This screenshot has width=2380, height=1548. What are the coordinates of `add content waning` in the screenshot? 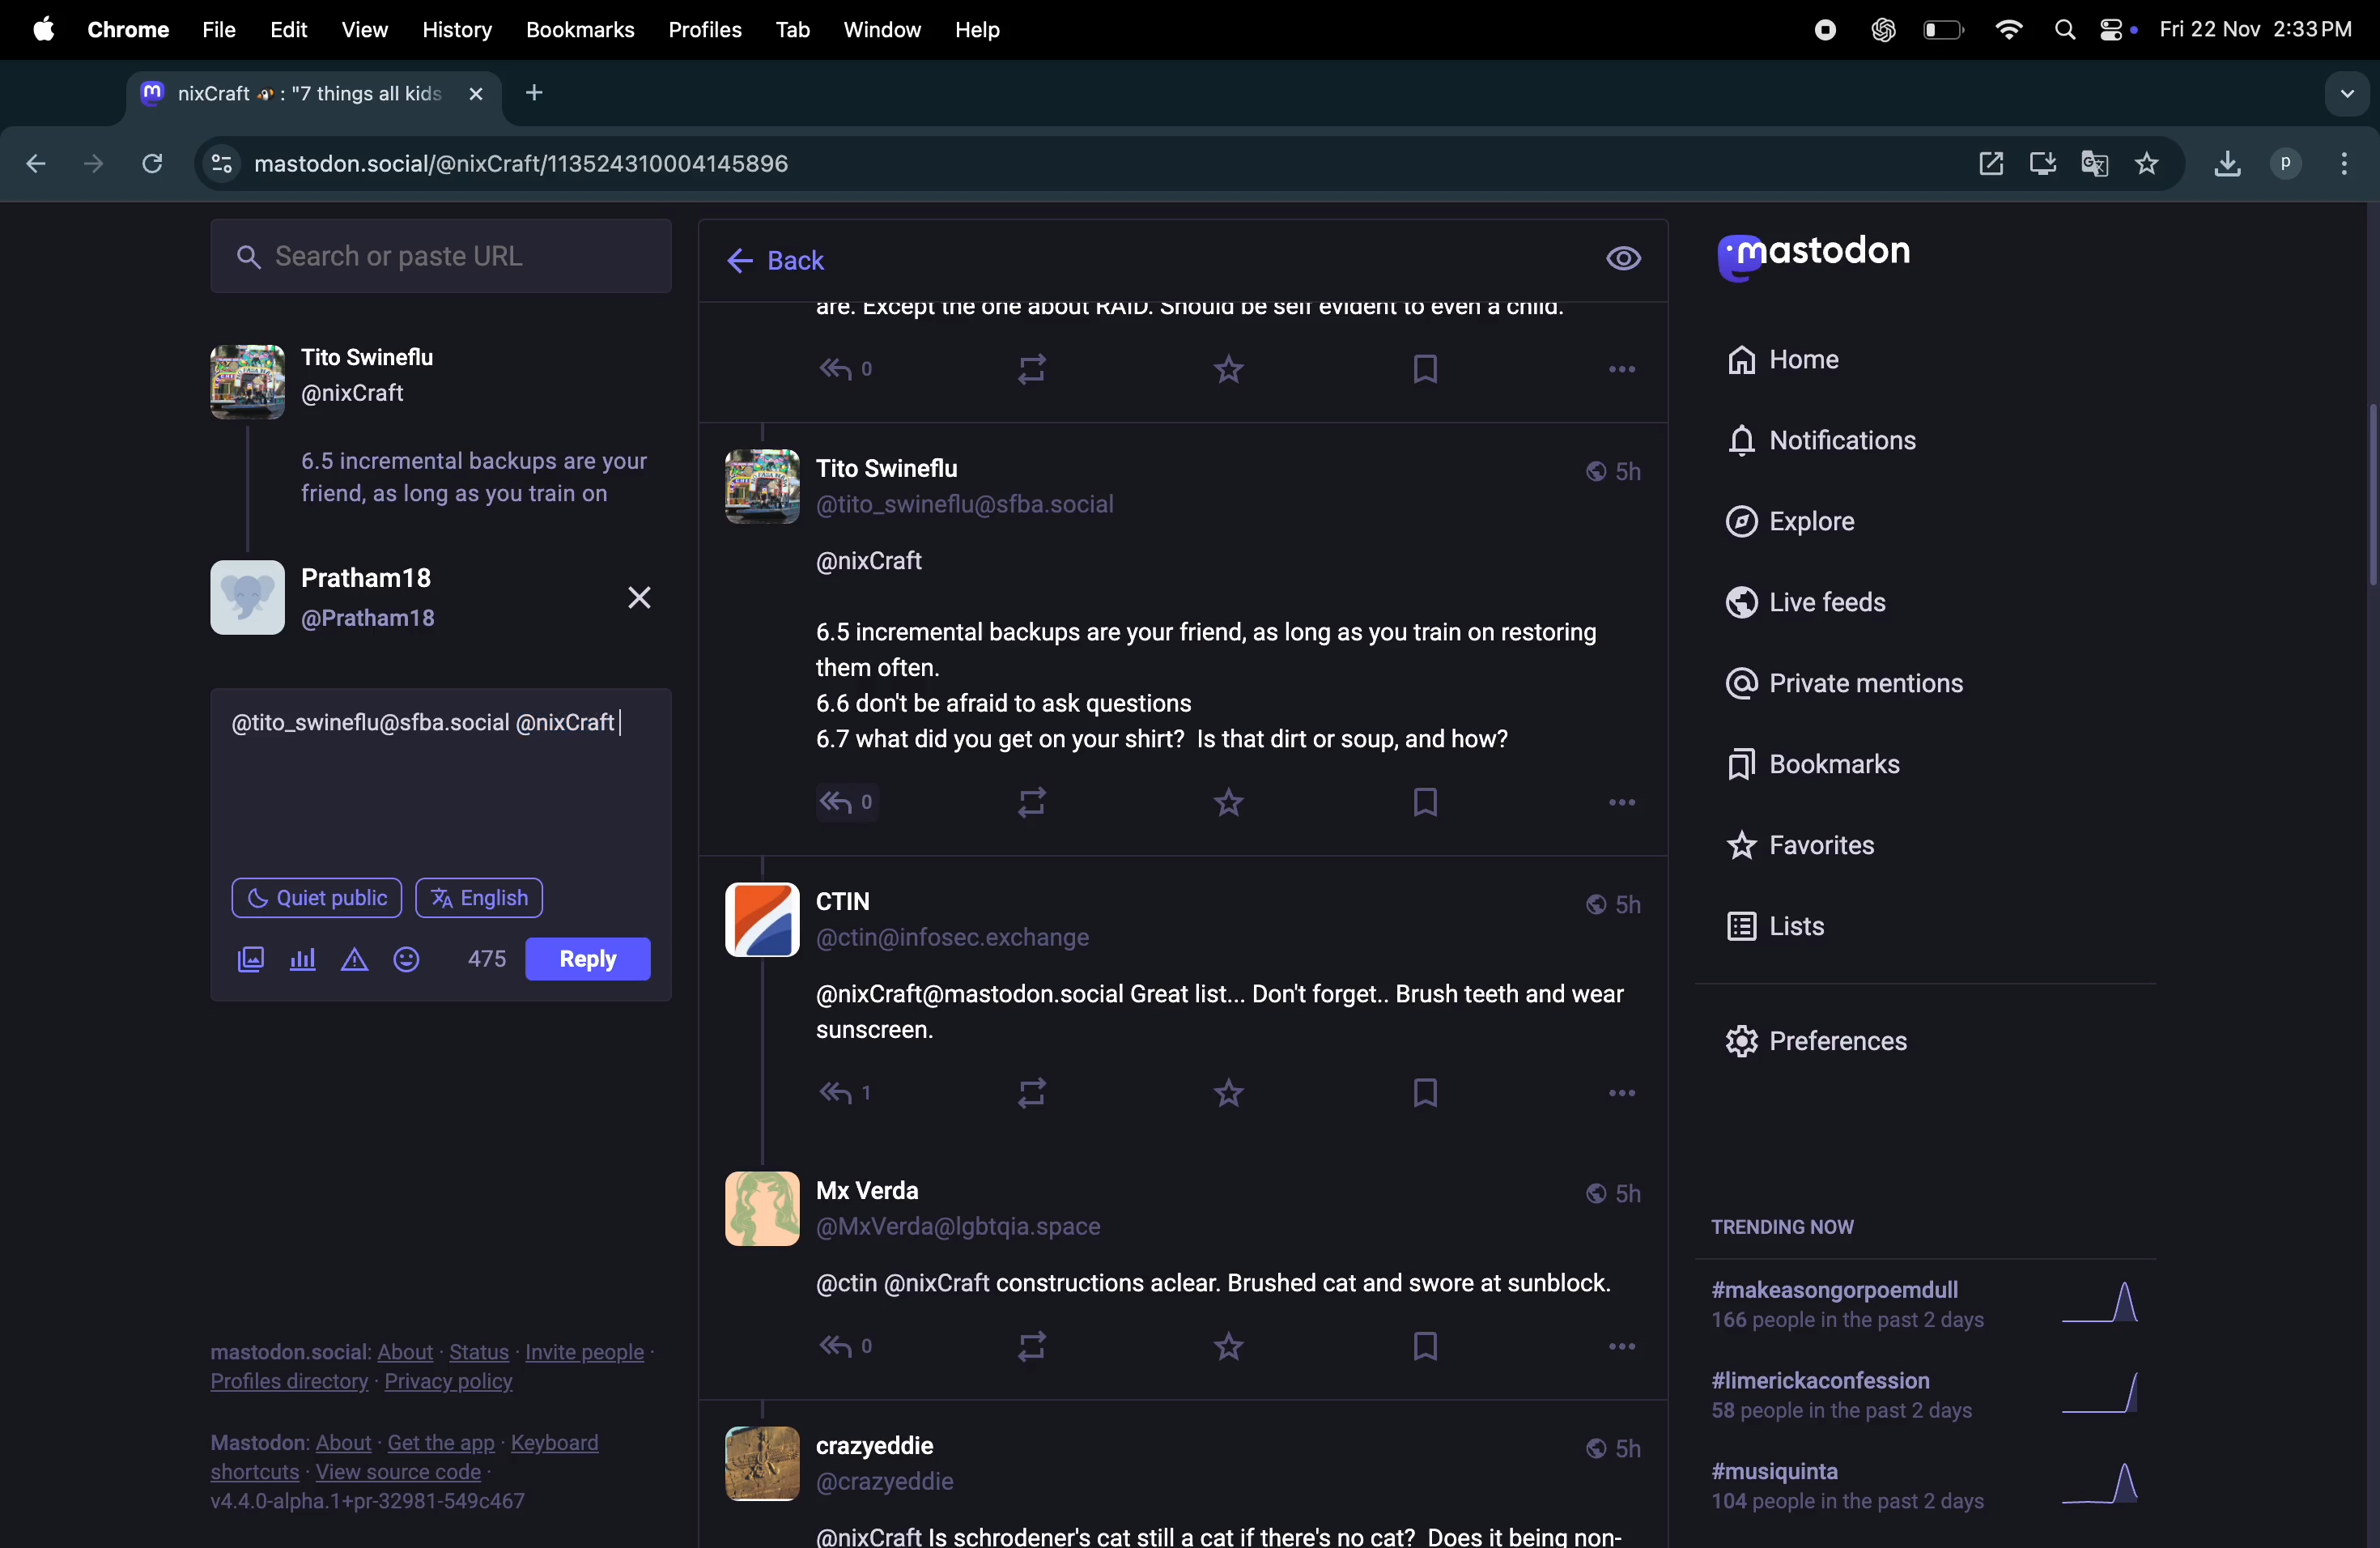 It's located at (362, 959).